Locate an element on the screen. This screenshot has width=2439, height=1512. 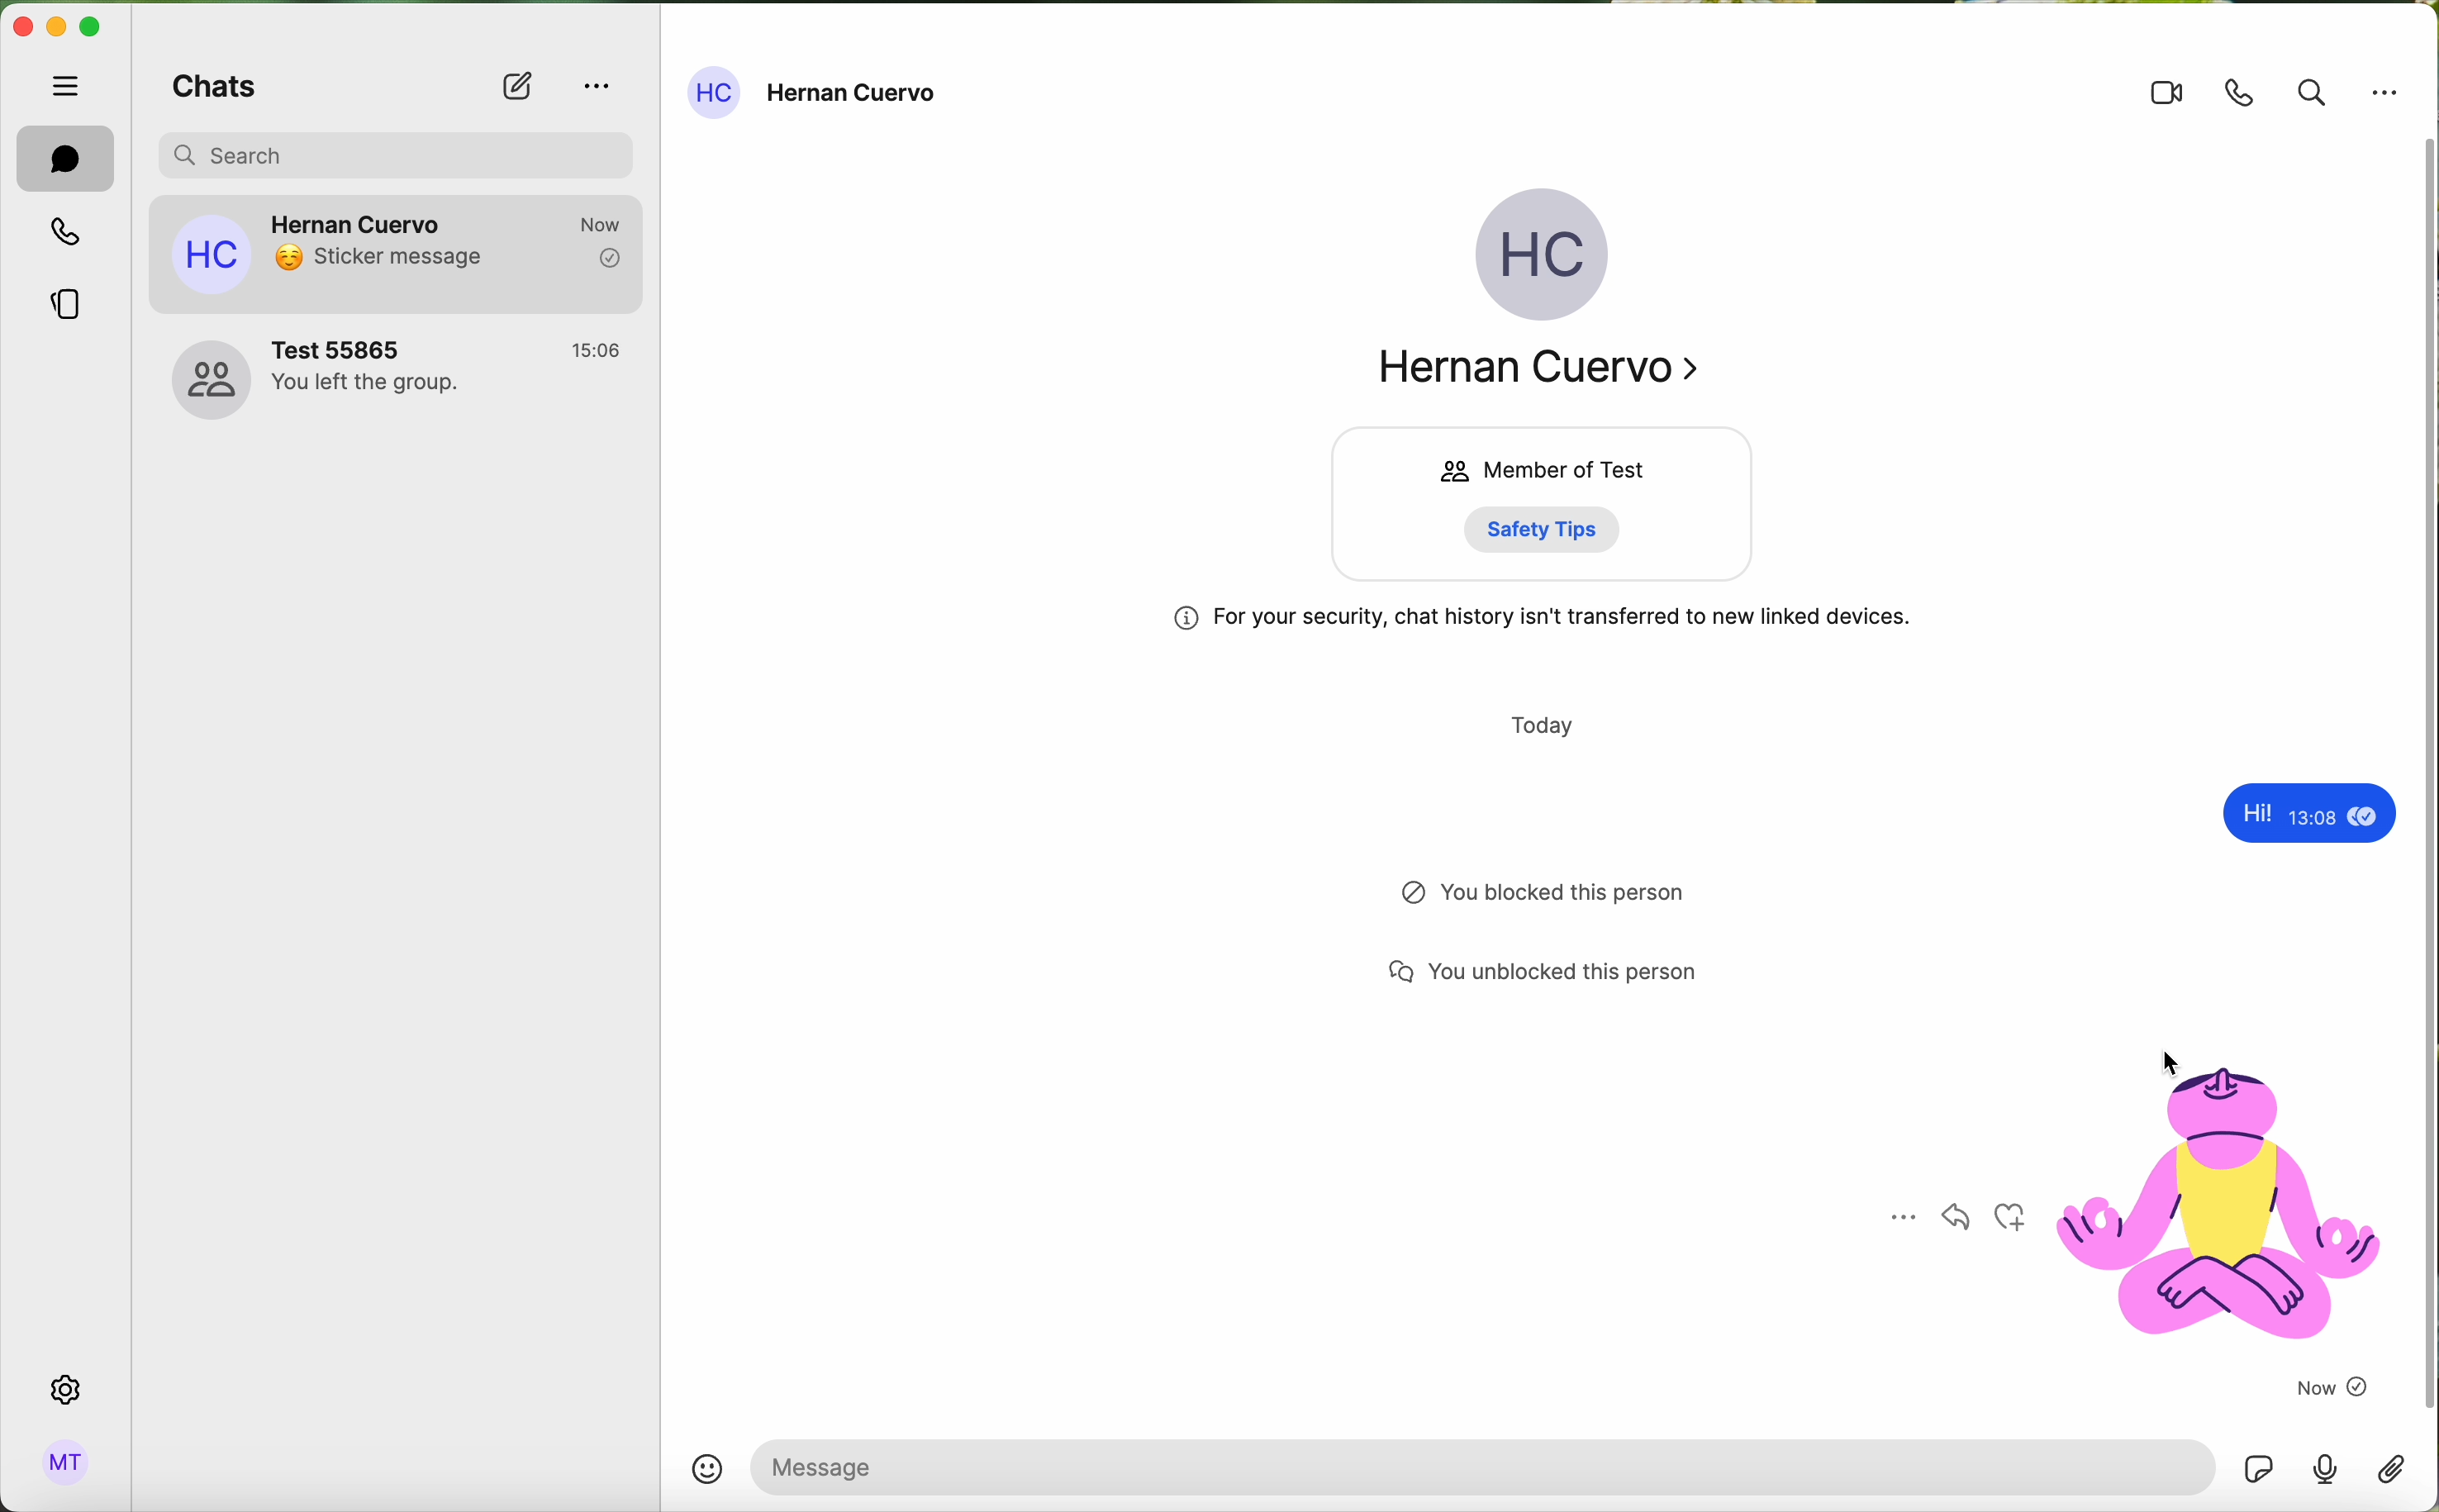
now is located at coordinates (2331, 1388).